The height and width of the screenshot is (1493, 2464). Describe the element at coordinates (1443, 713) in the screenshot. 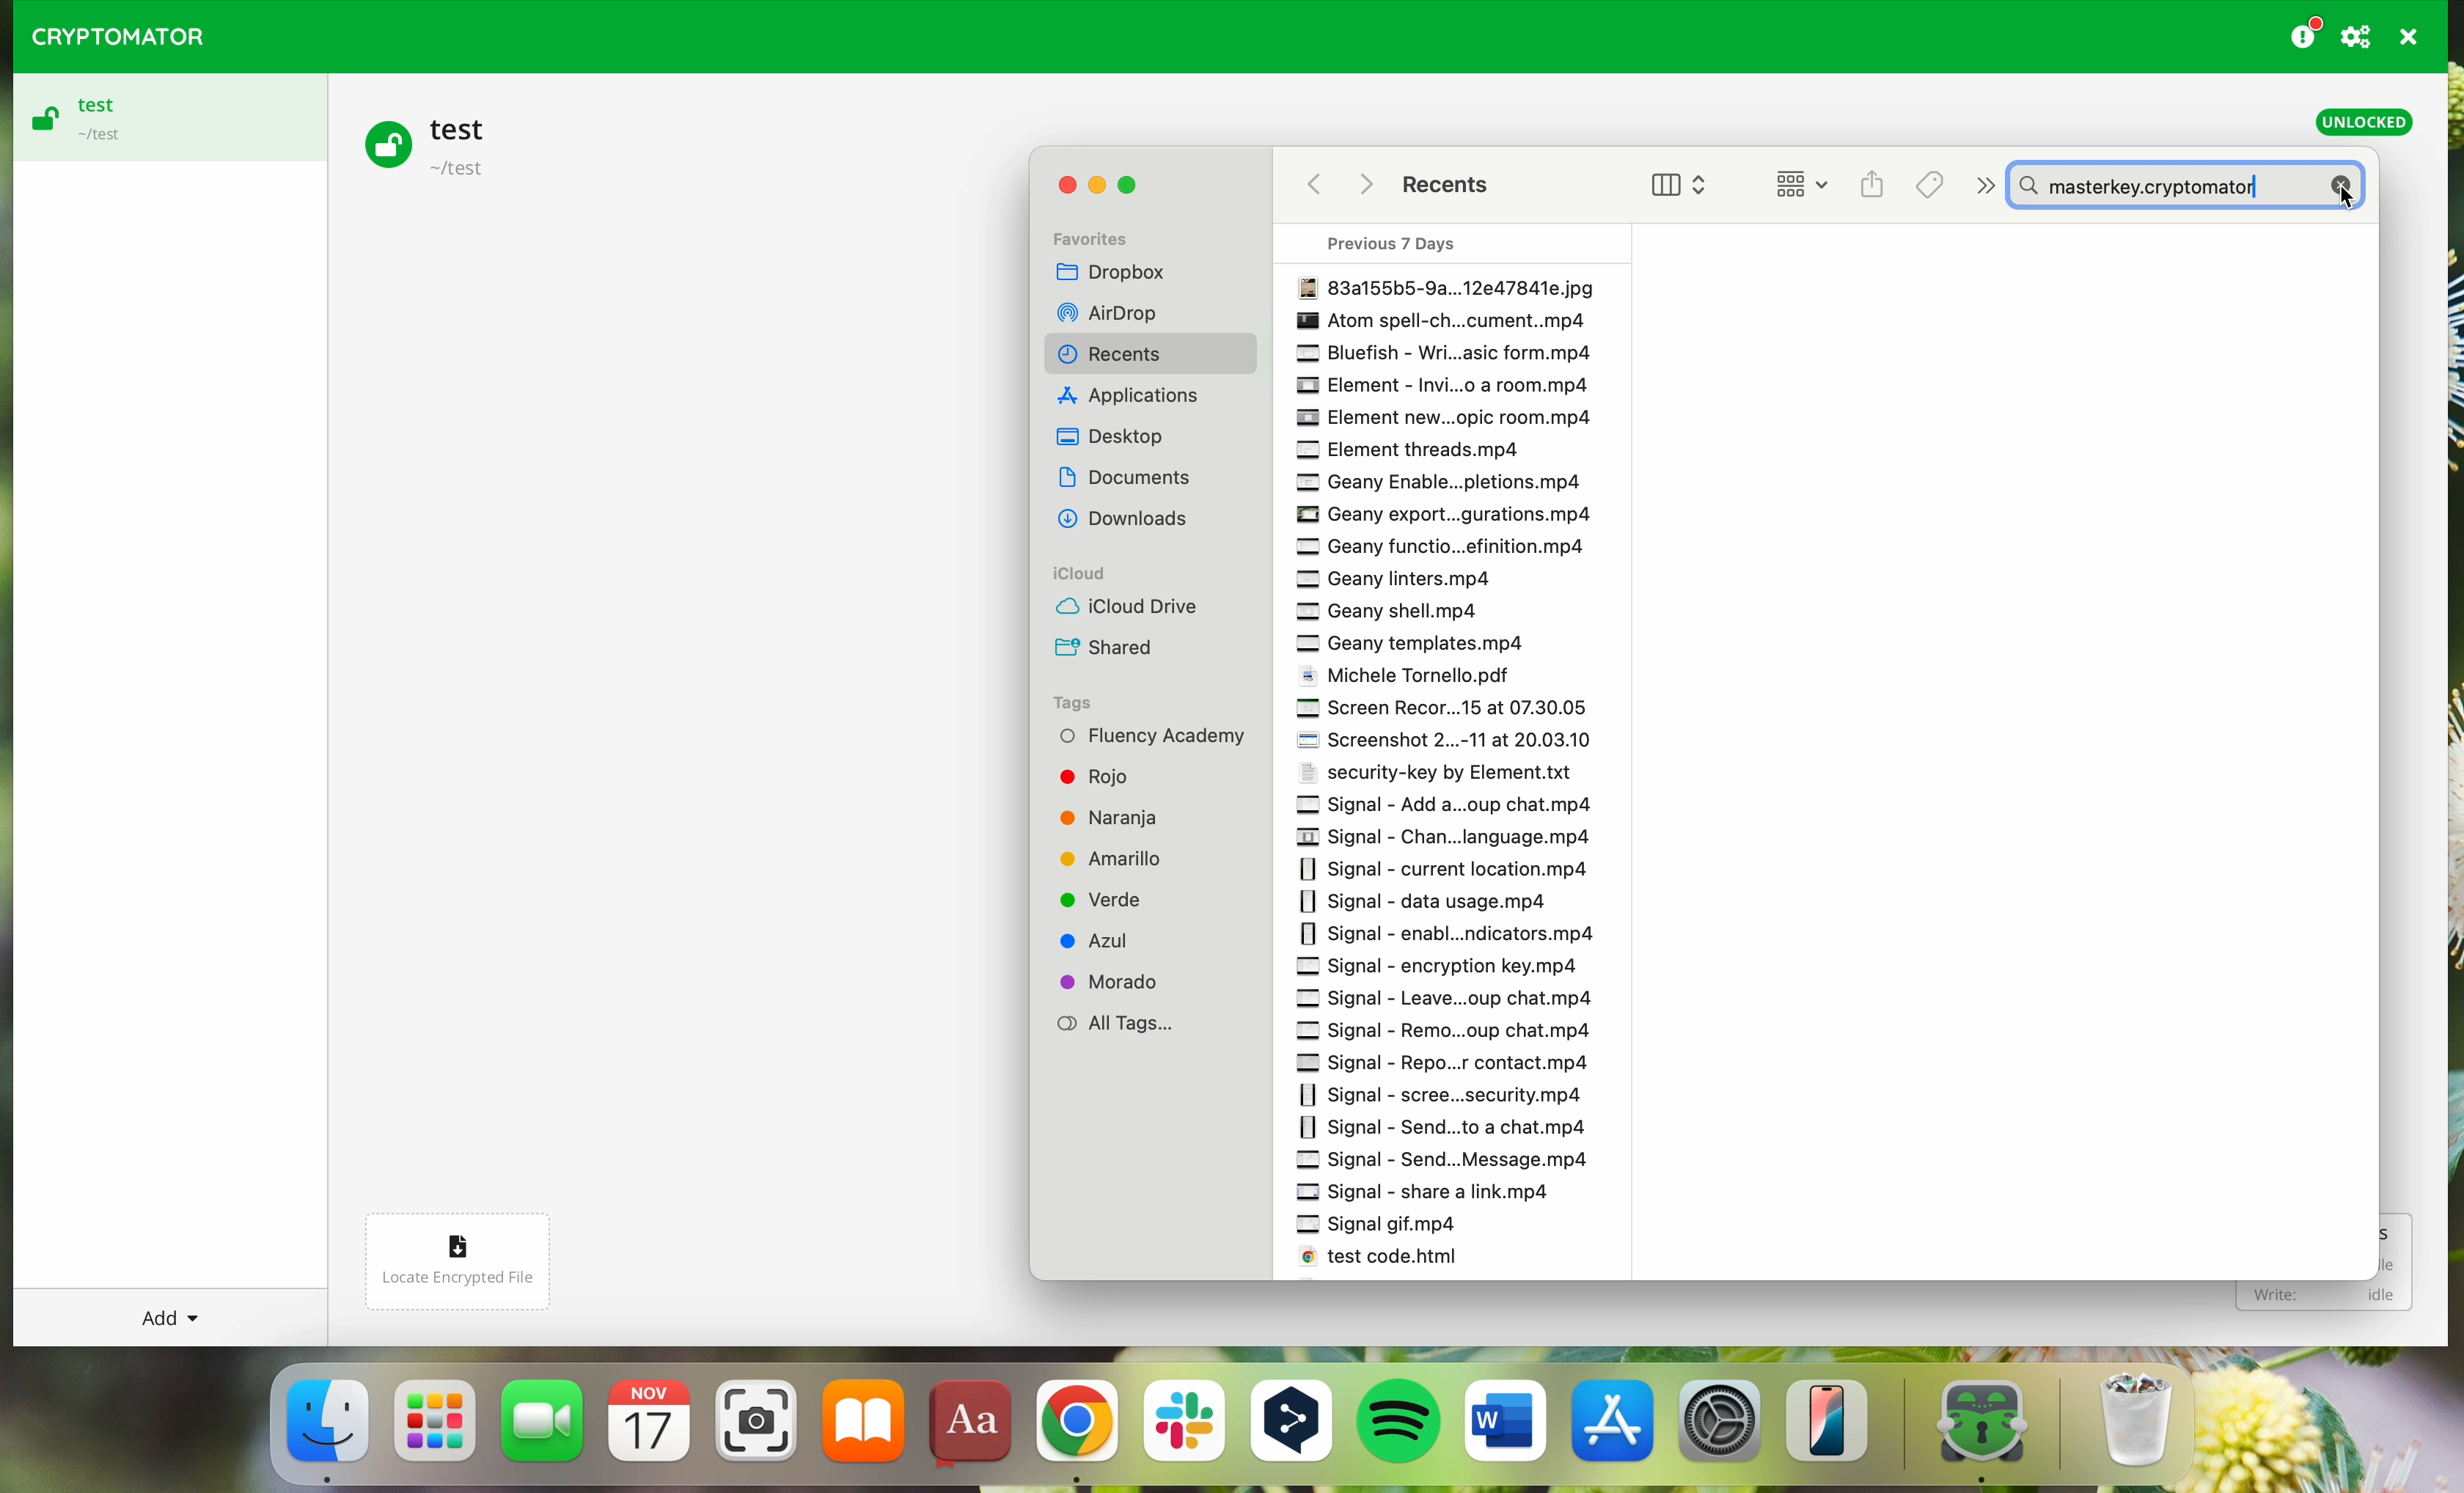

I see `Screen Record` at that location.